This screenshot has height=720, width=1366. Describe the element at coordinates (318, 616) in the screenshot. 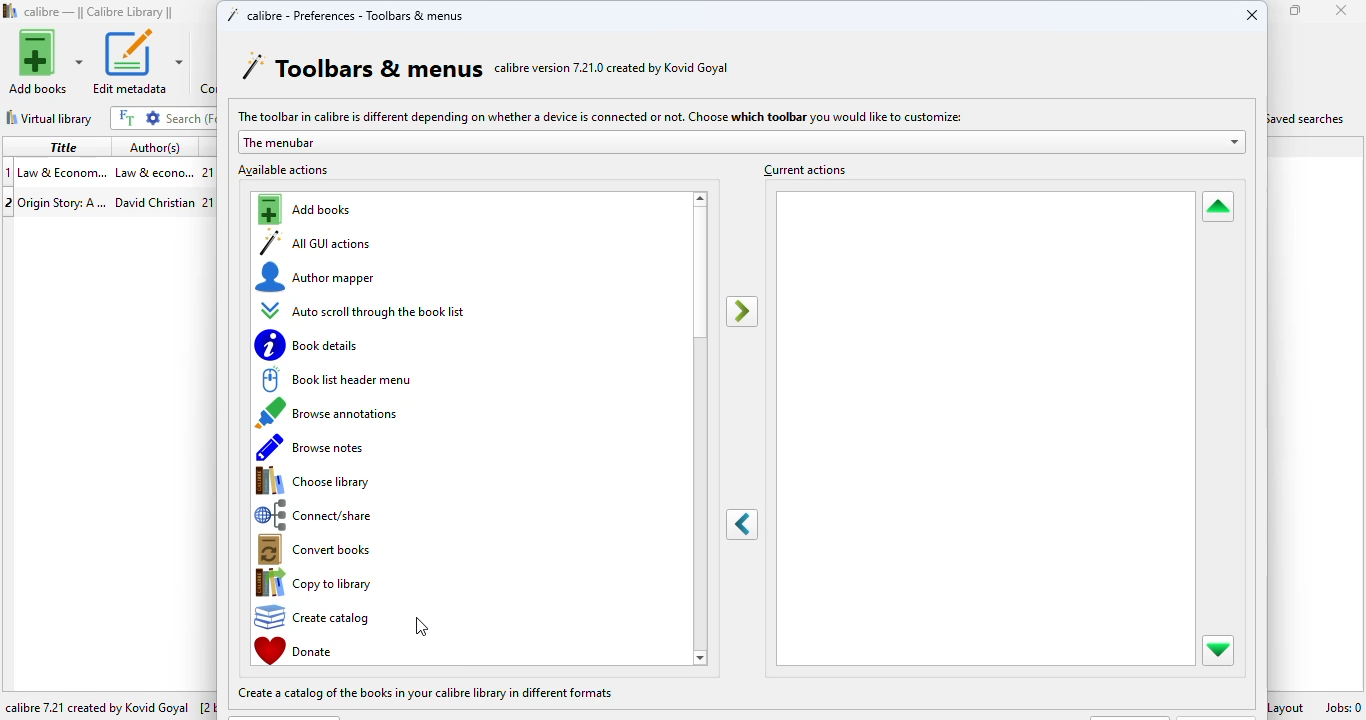

I see `create catalog` at that location.